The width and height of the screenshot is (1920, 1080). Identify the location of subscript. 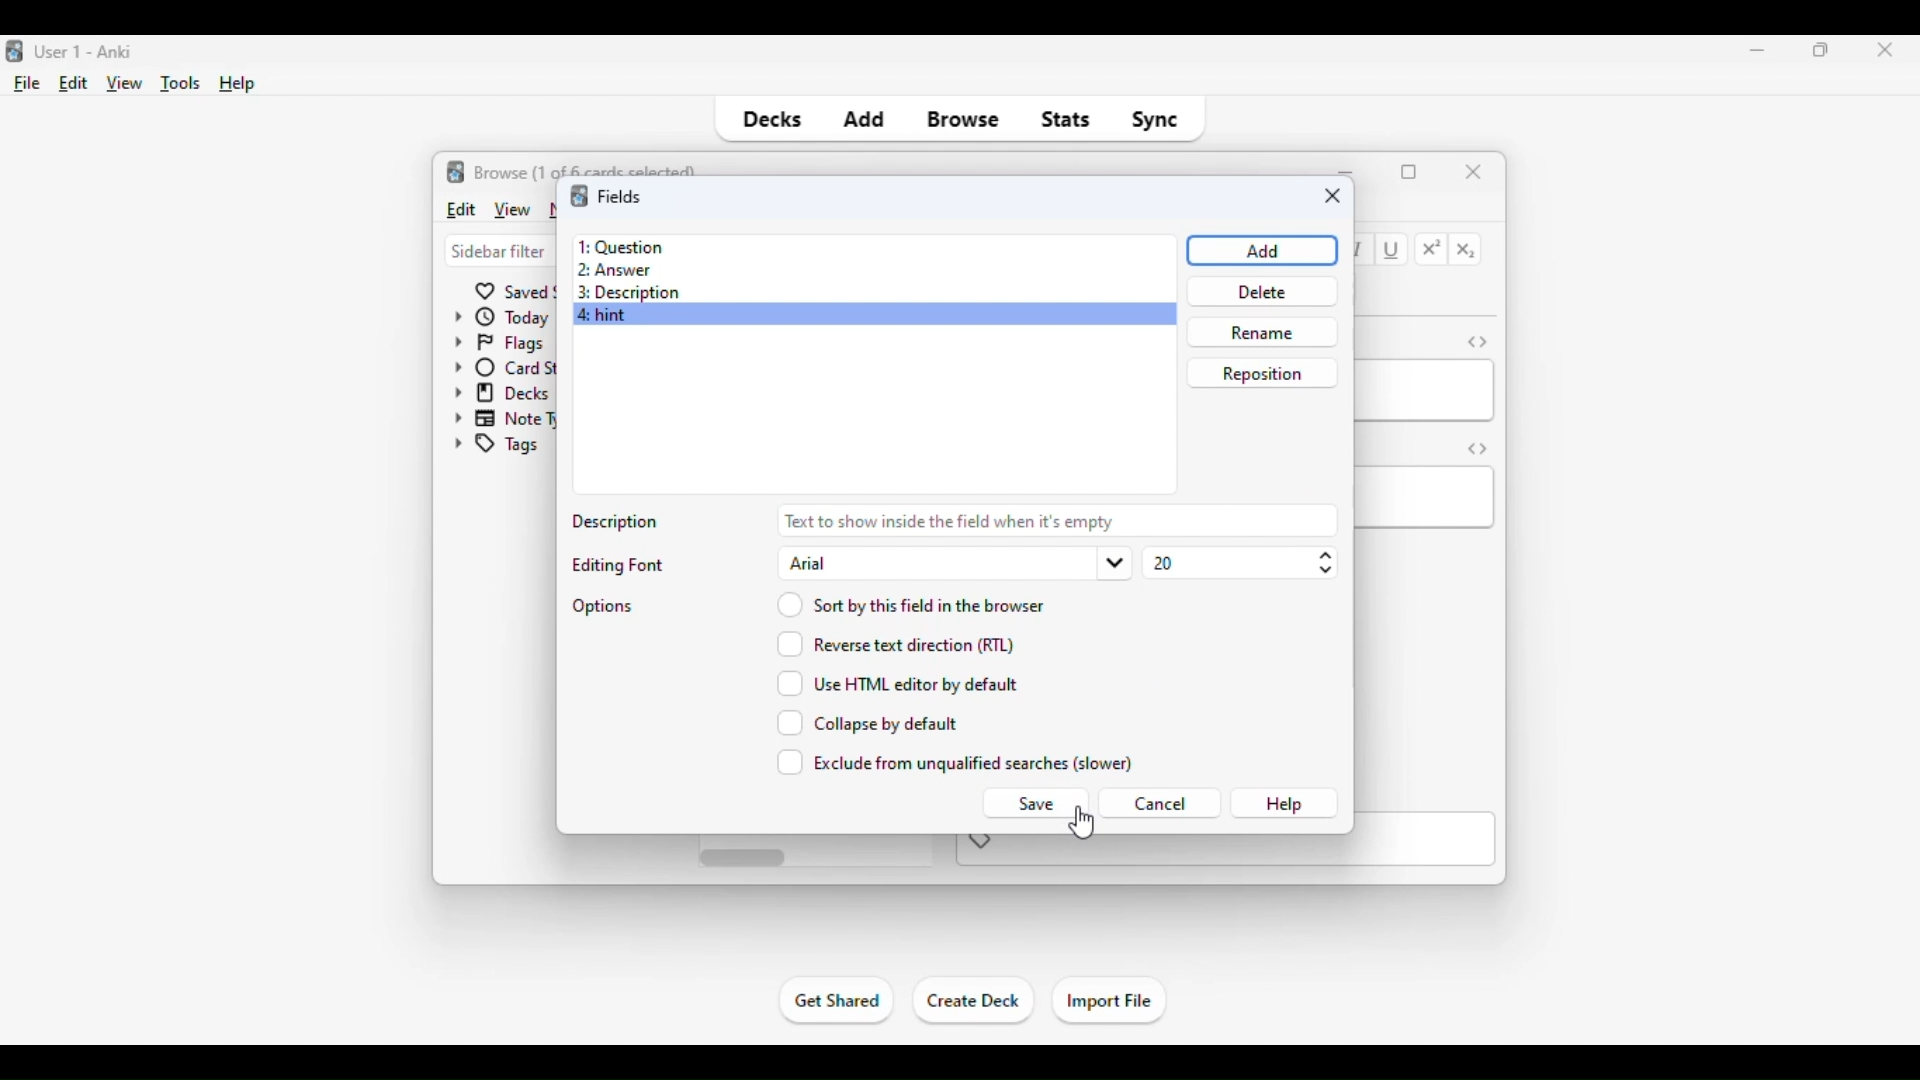
(1466, 251).